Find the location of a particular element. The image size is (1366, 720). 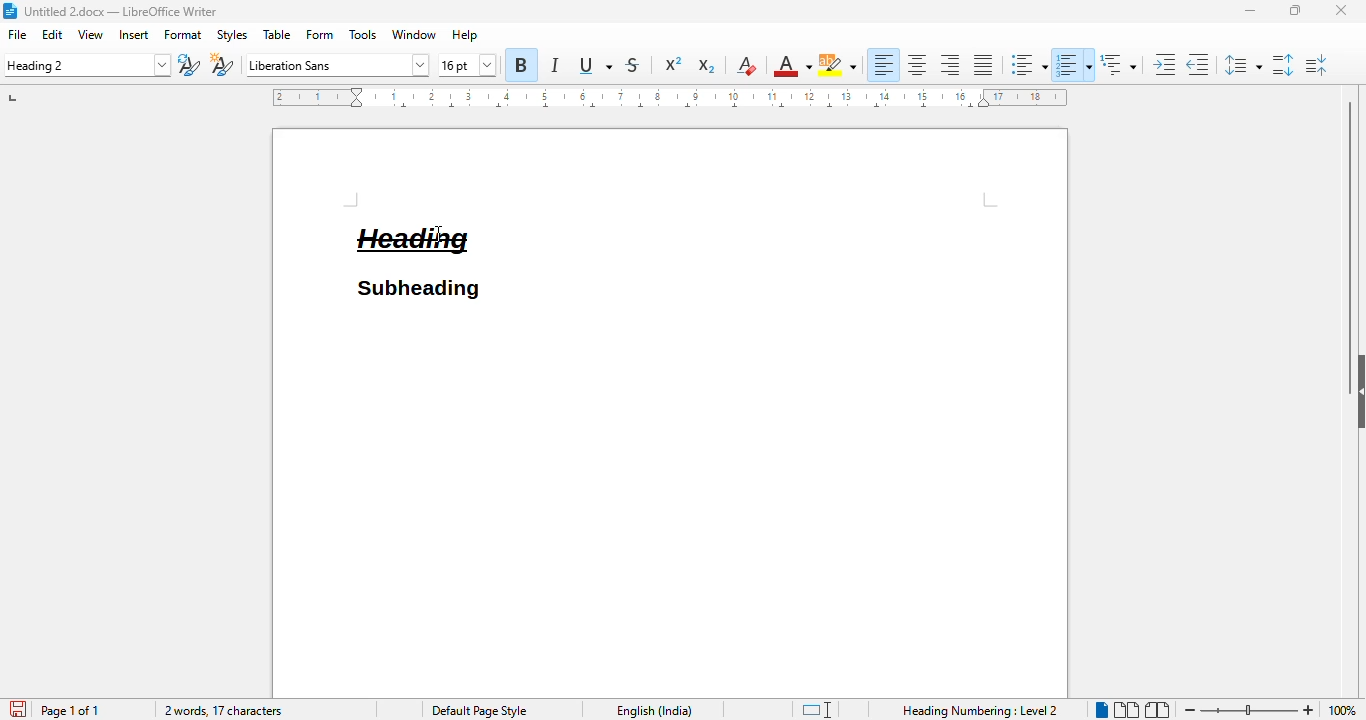

new style from selection is located at coordinates (221, 64).